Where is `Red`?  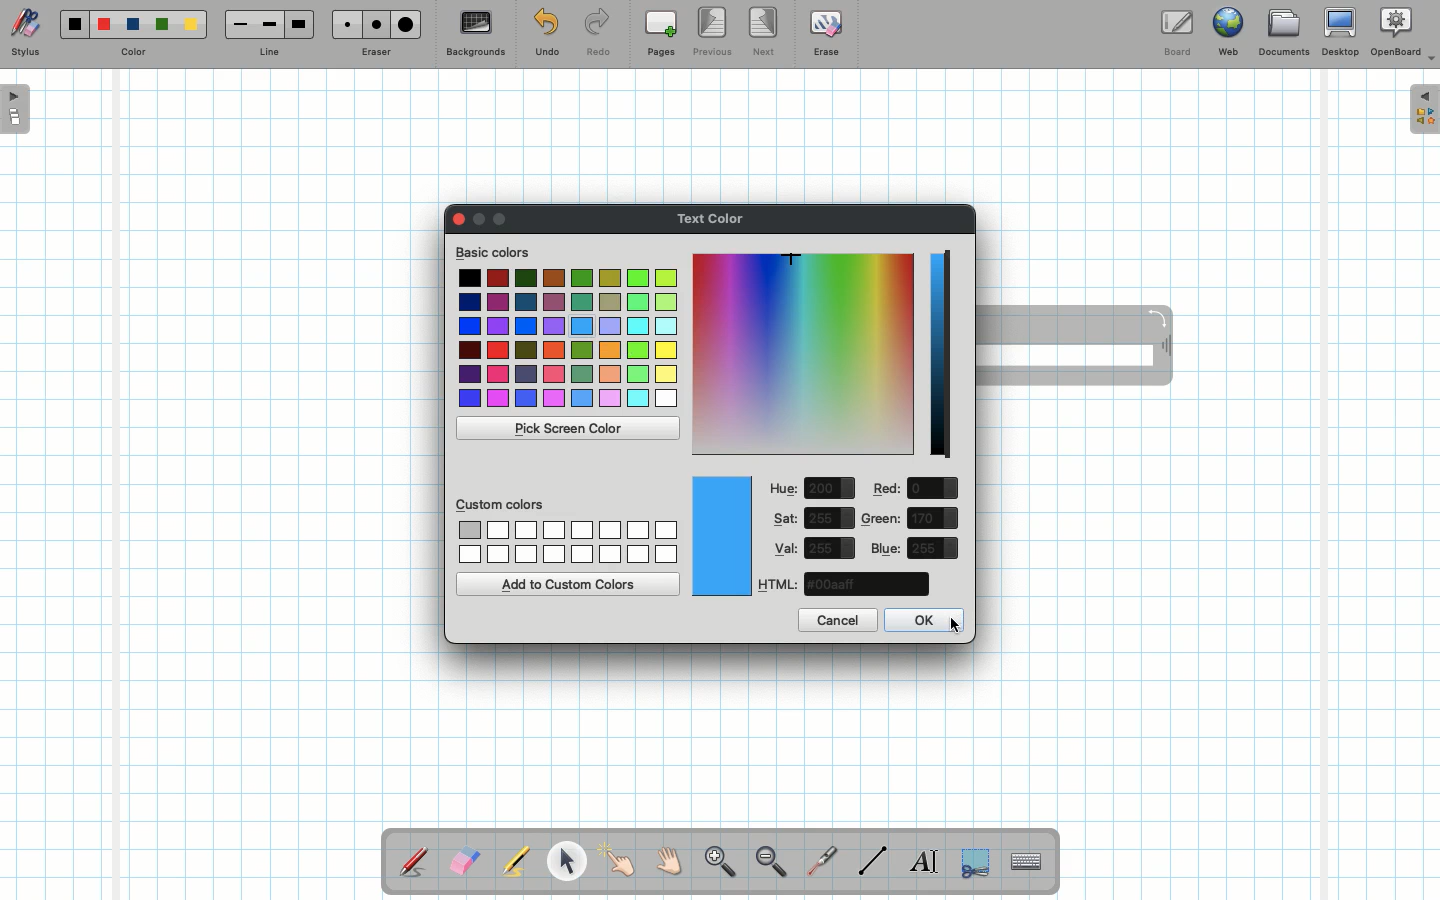 Red is located at coordinates (888, 489).